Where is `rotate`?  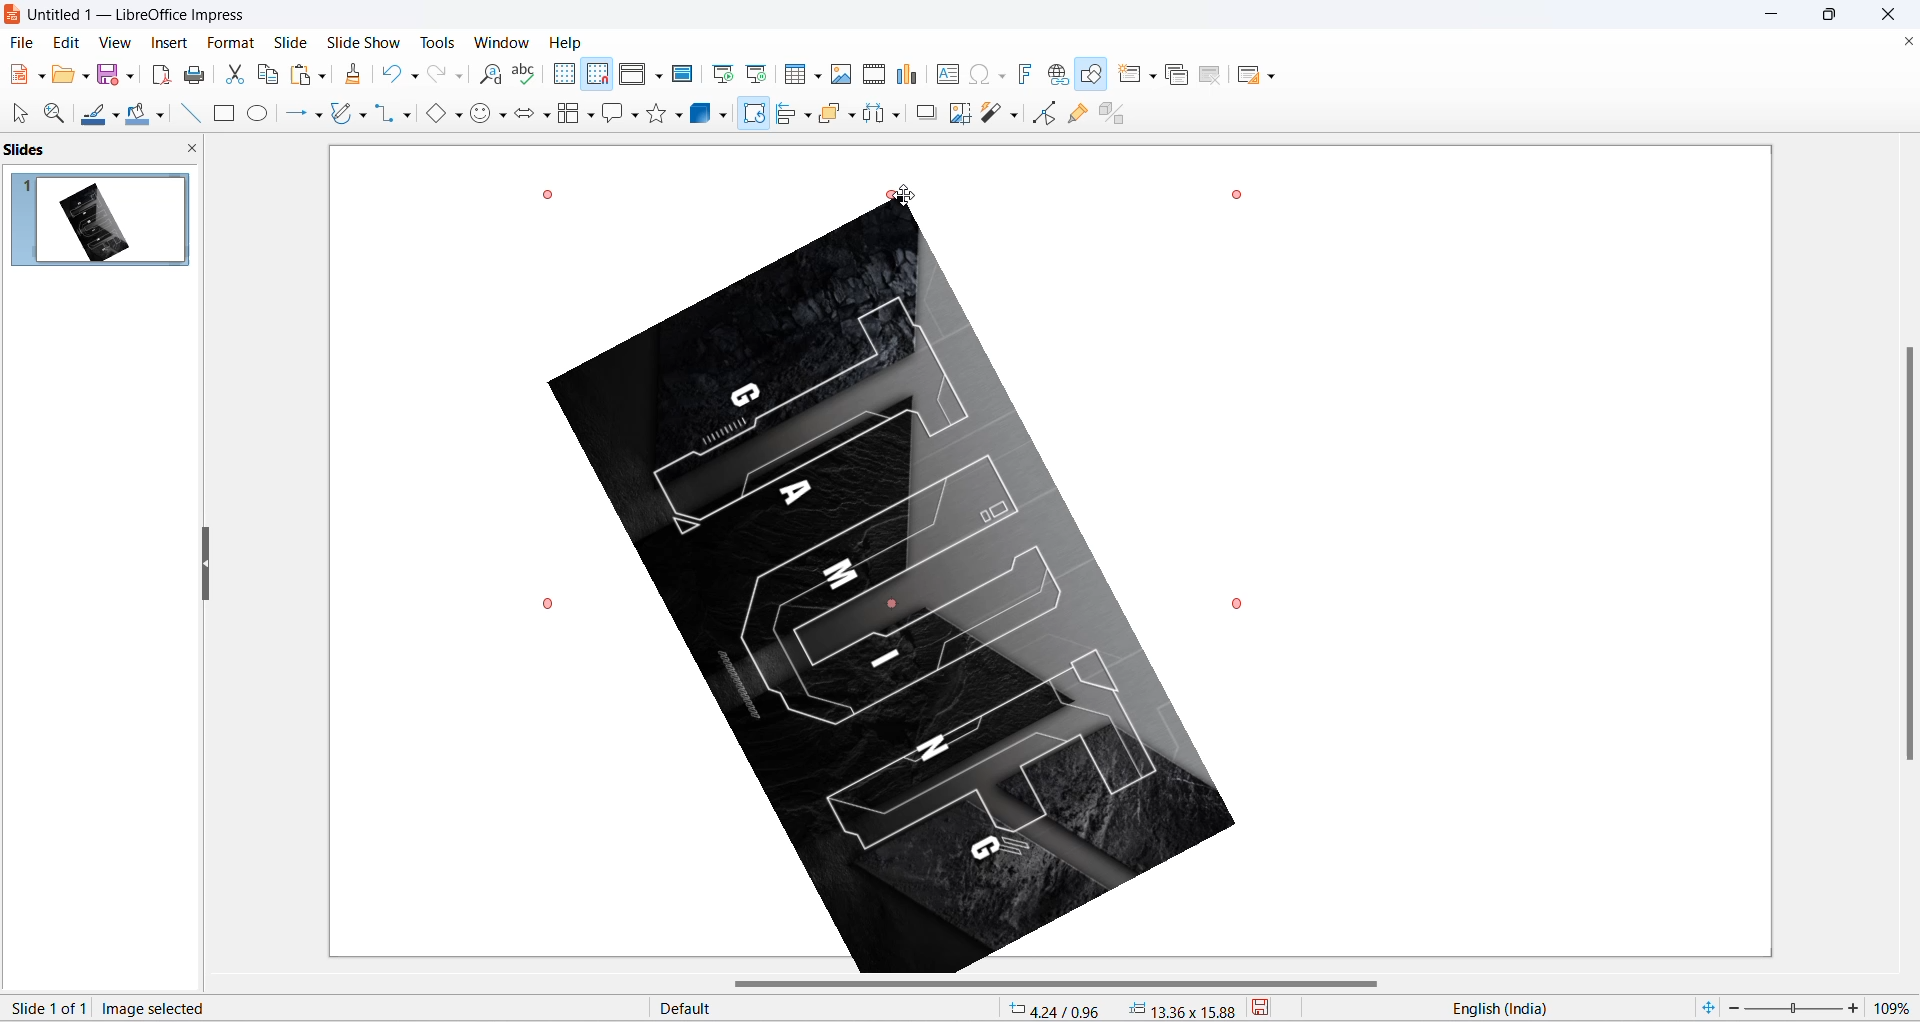 rotate is located at coordinates (752, 120).